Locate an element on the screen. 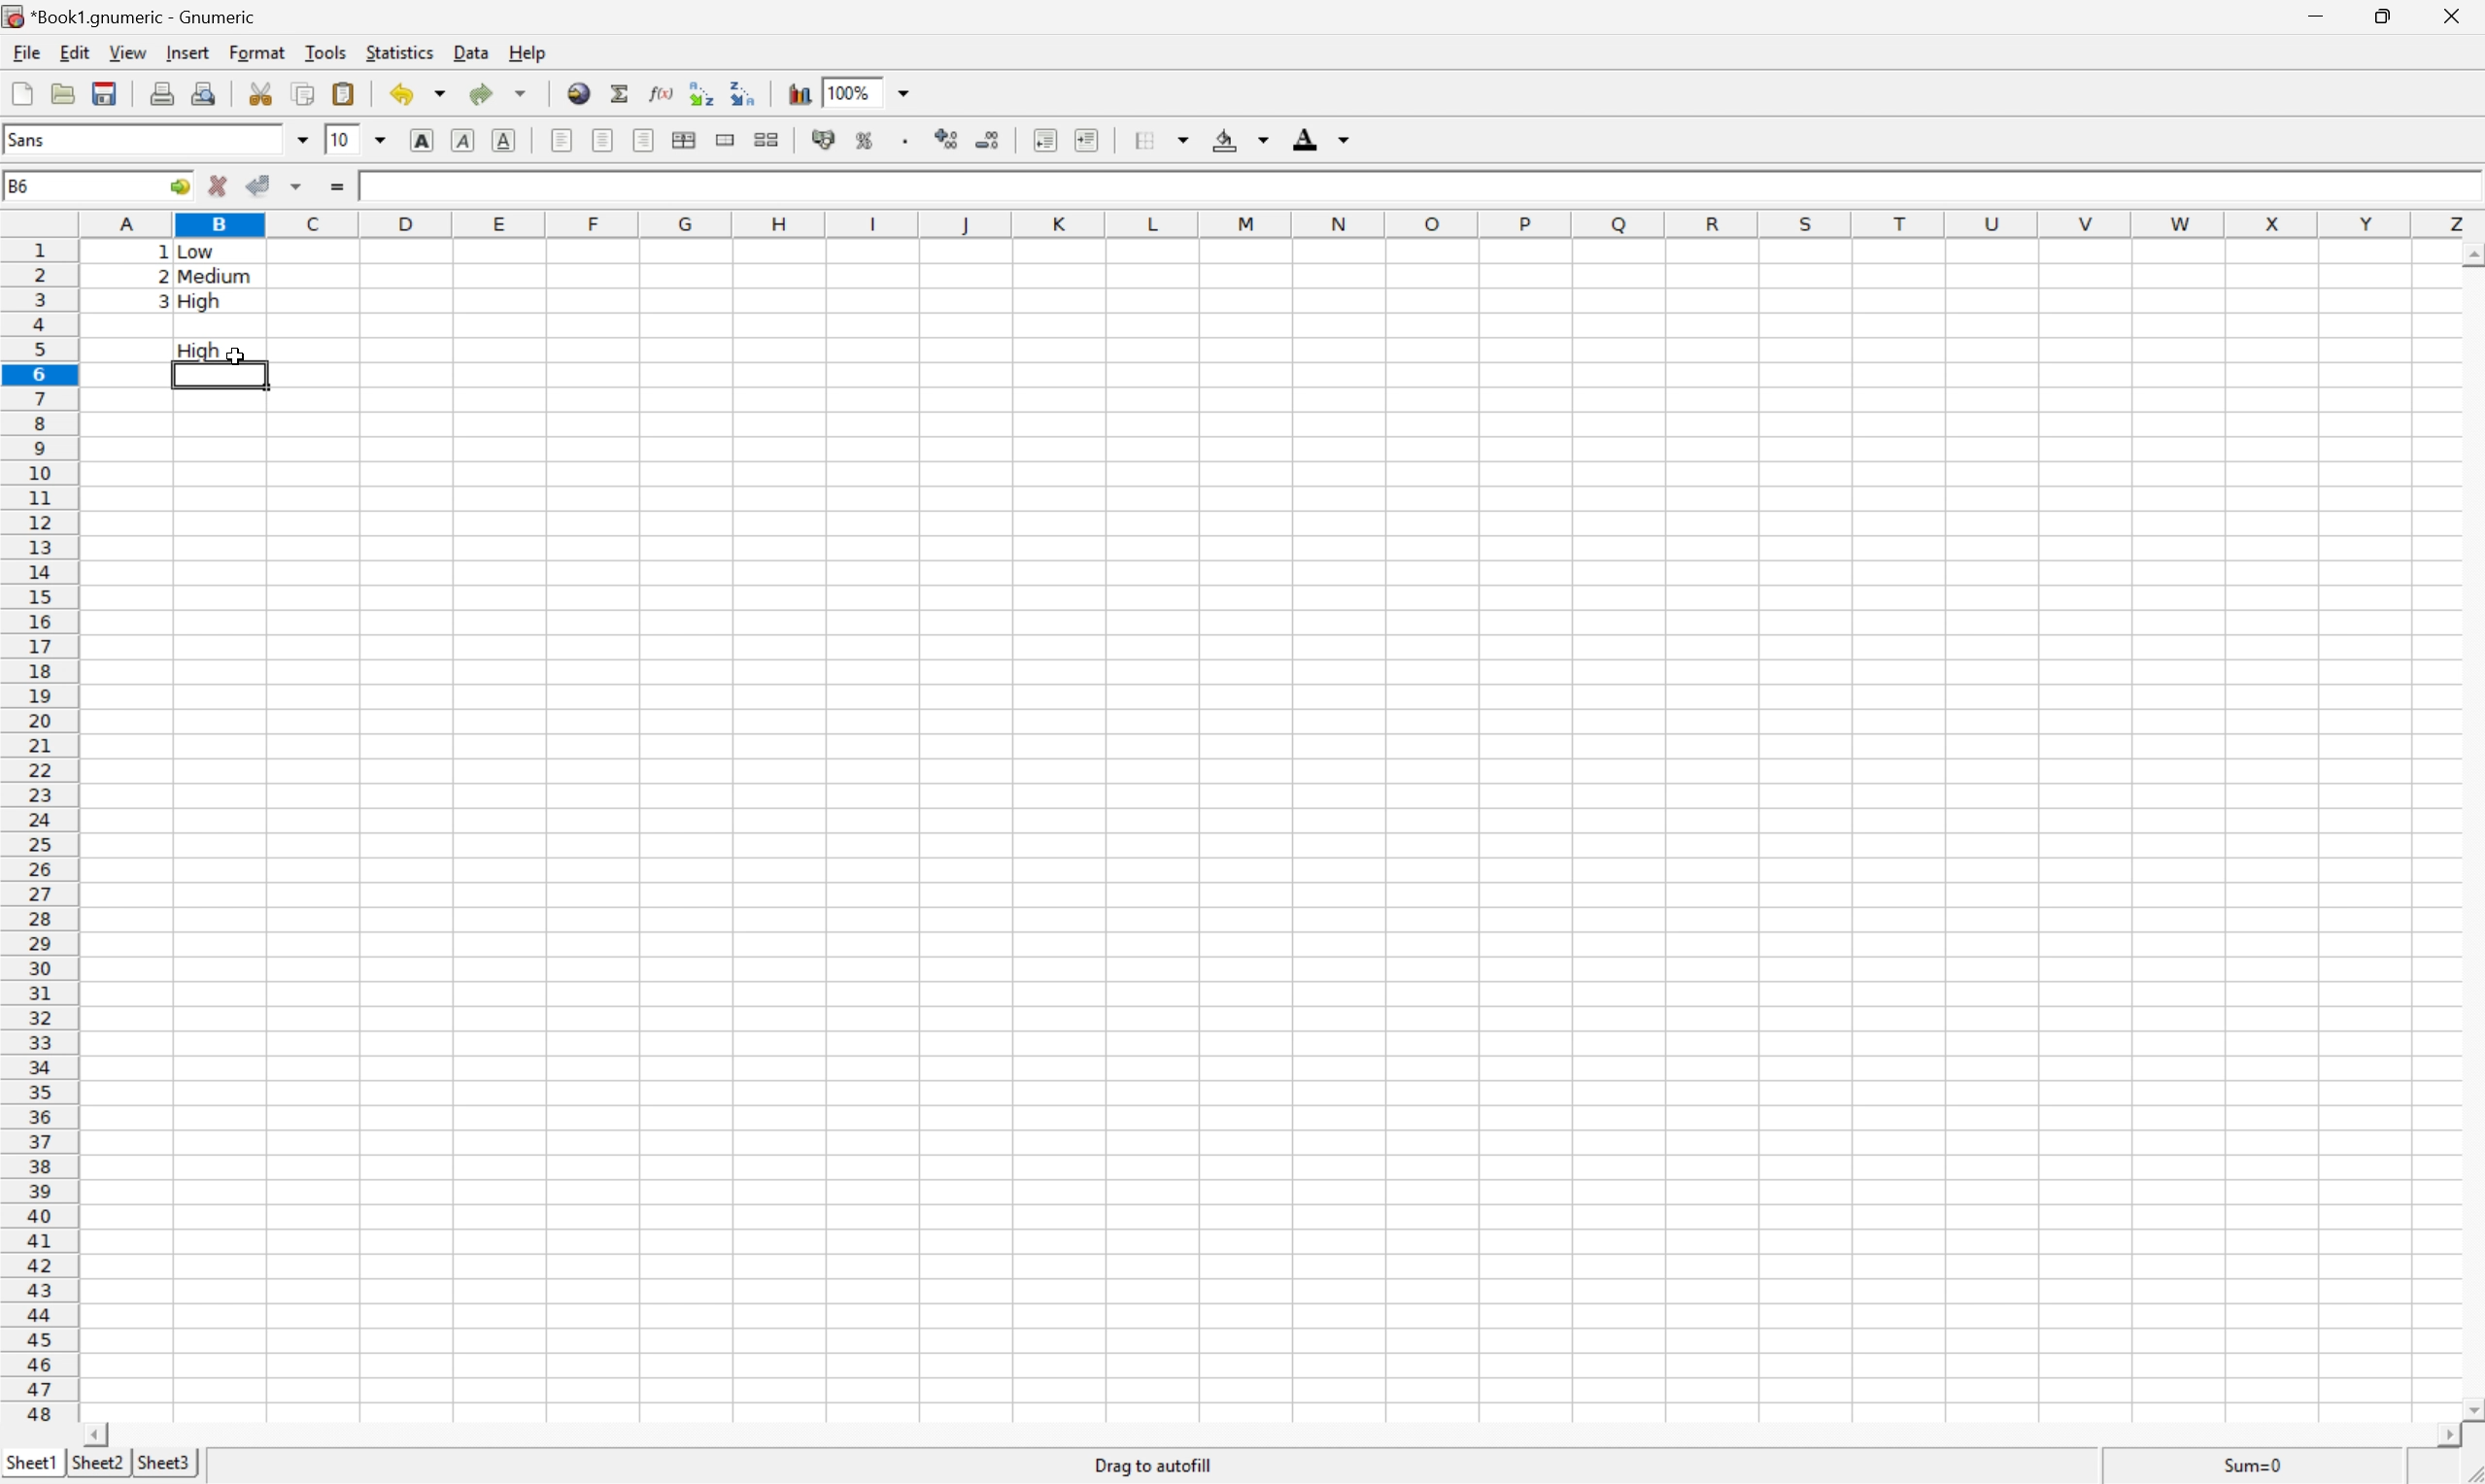 This screenshot has height=1484, width=2485. Sum=1 is located at coordinates (2252, 1465).